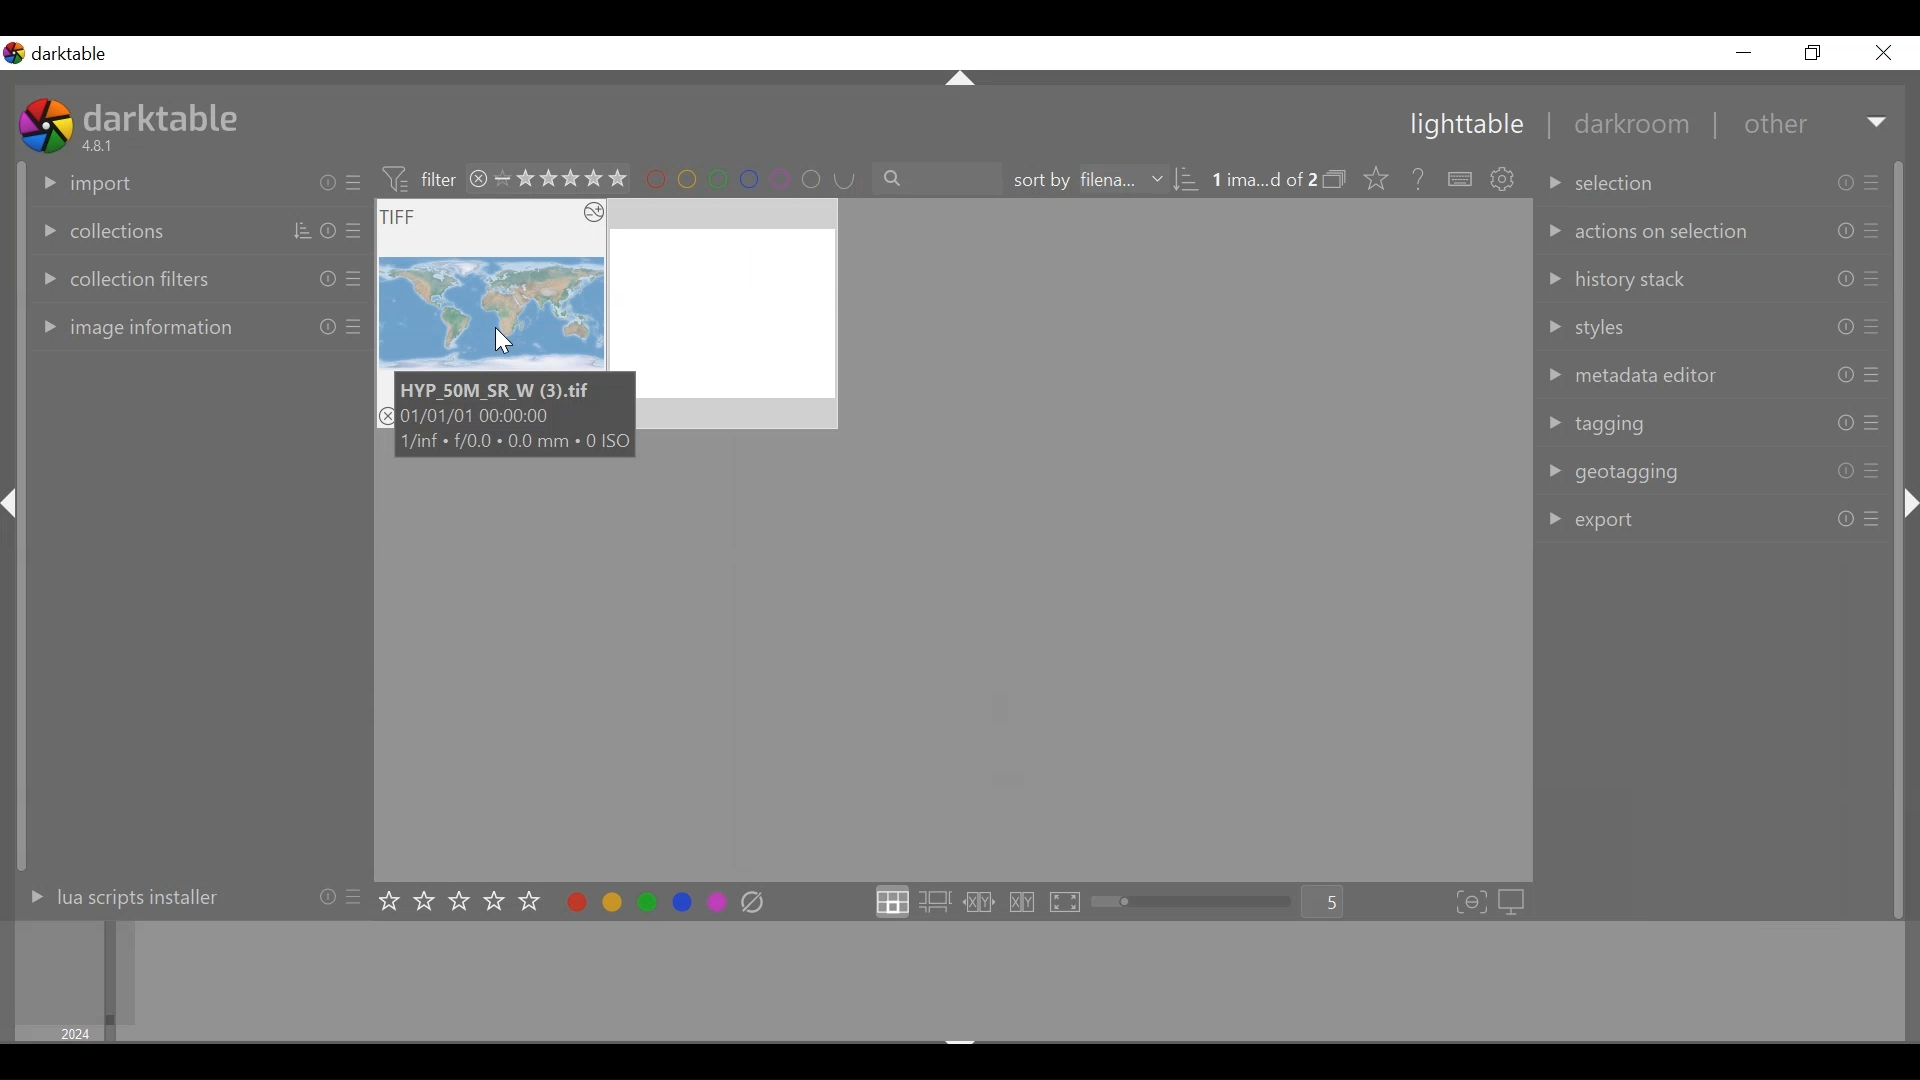  I want to click on Zoom factor, so click(1328, 903).